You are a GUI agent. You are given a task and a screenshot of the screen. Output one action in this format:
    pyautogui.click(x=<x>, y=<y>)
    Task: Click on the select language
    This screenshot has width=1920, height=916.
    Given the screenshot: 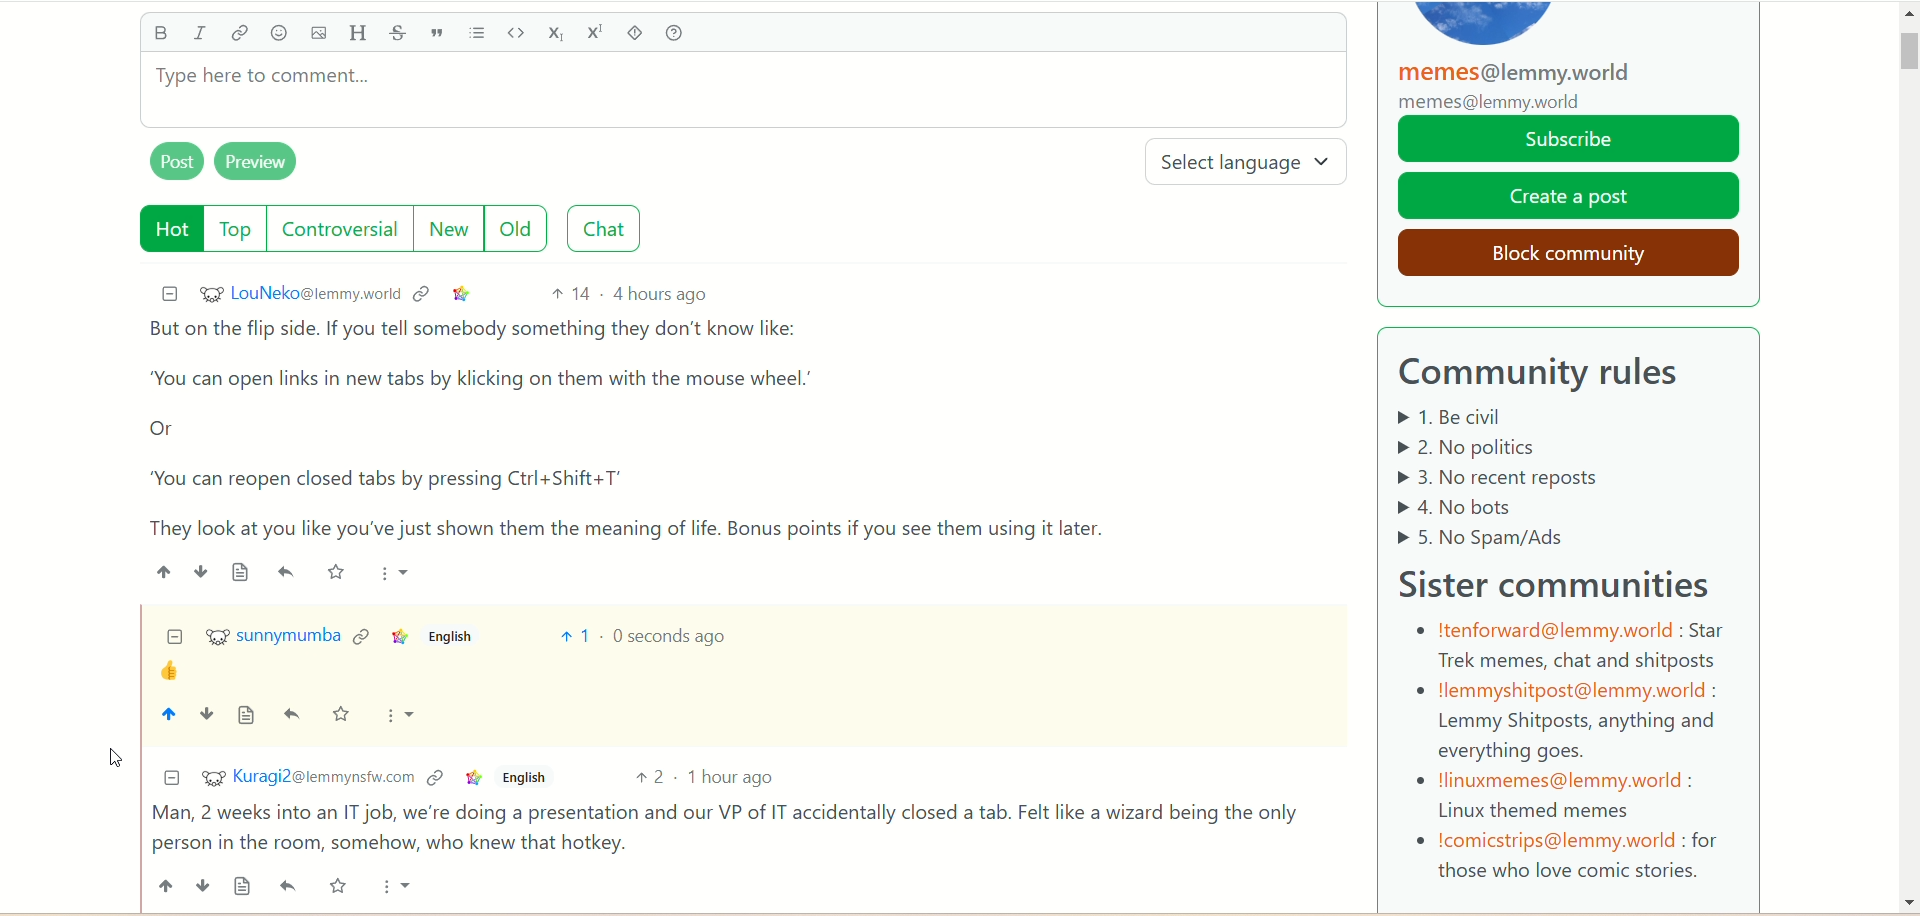 What is the action you would take?
    pyautogui.click(x=1255, y=164)
    